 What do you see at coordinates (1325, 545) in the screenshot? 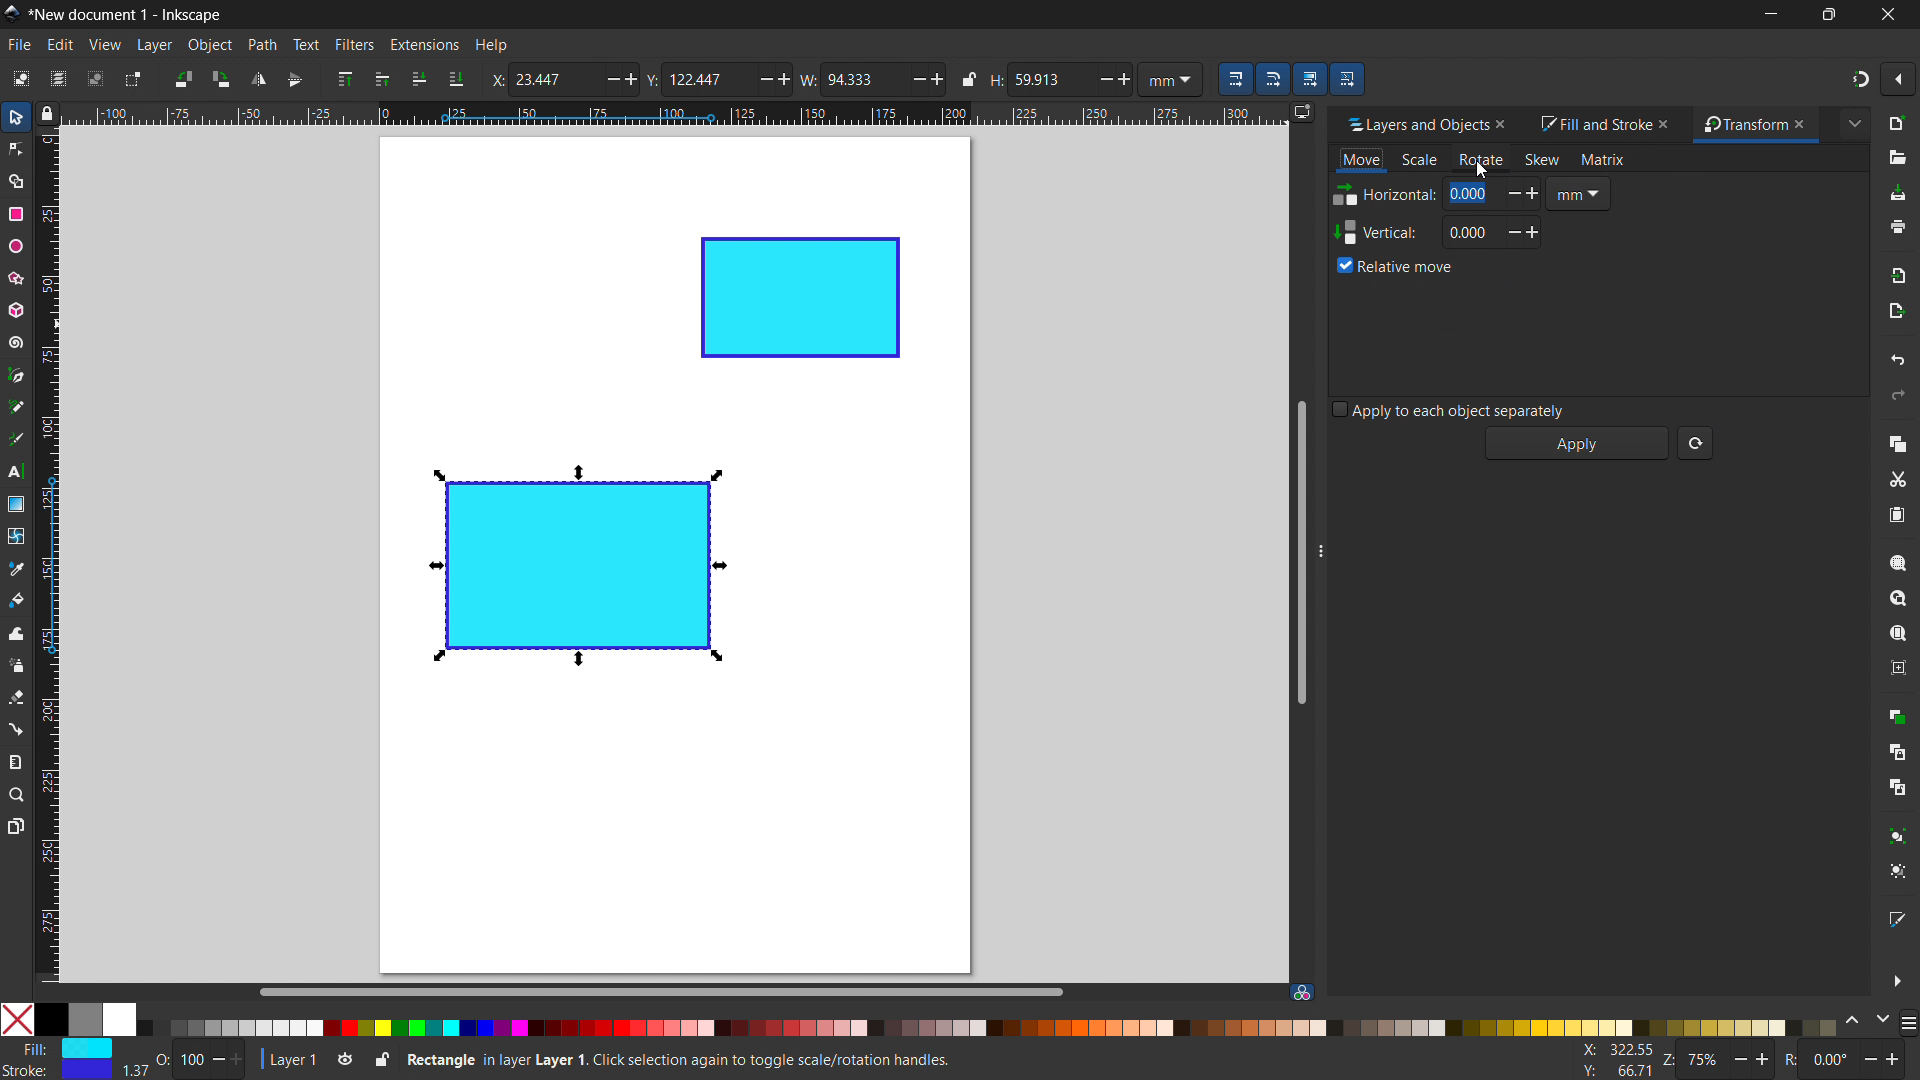
I see `resize` at bounding box center [1325, 545].